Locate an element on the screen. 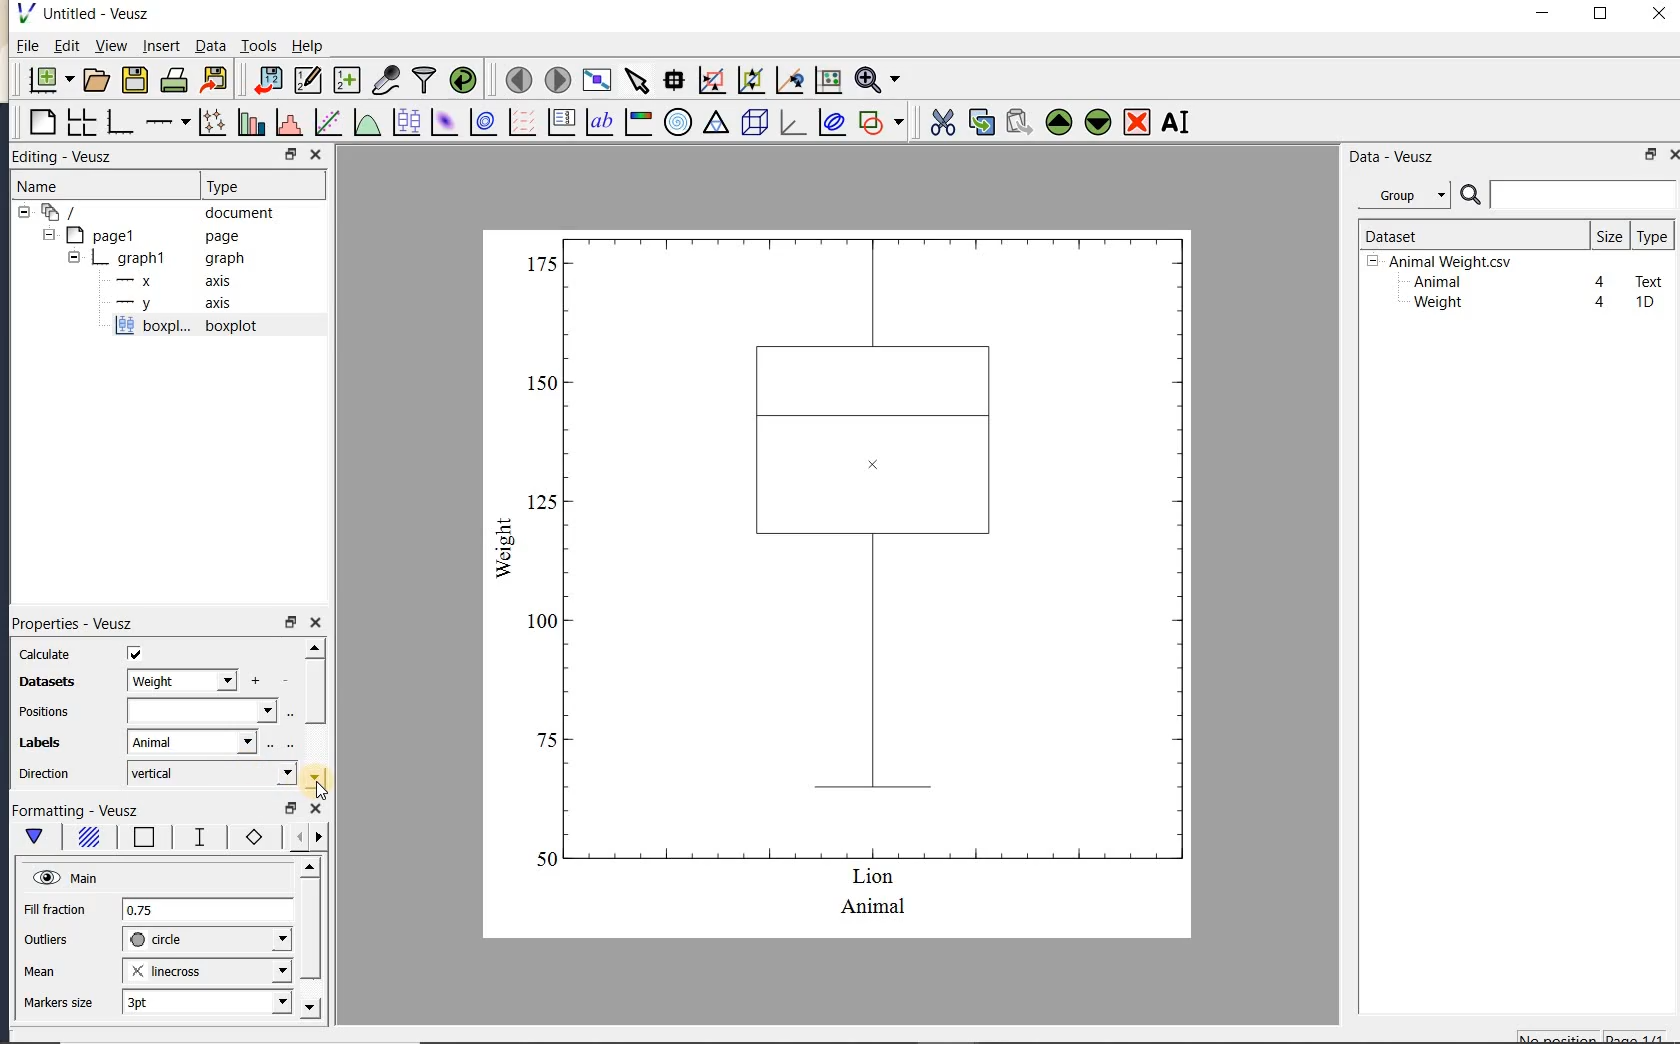 Image resolution: width=1680 pixels, height=1044 pixels. search datasets is located at coordinates (1568, 195).